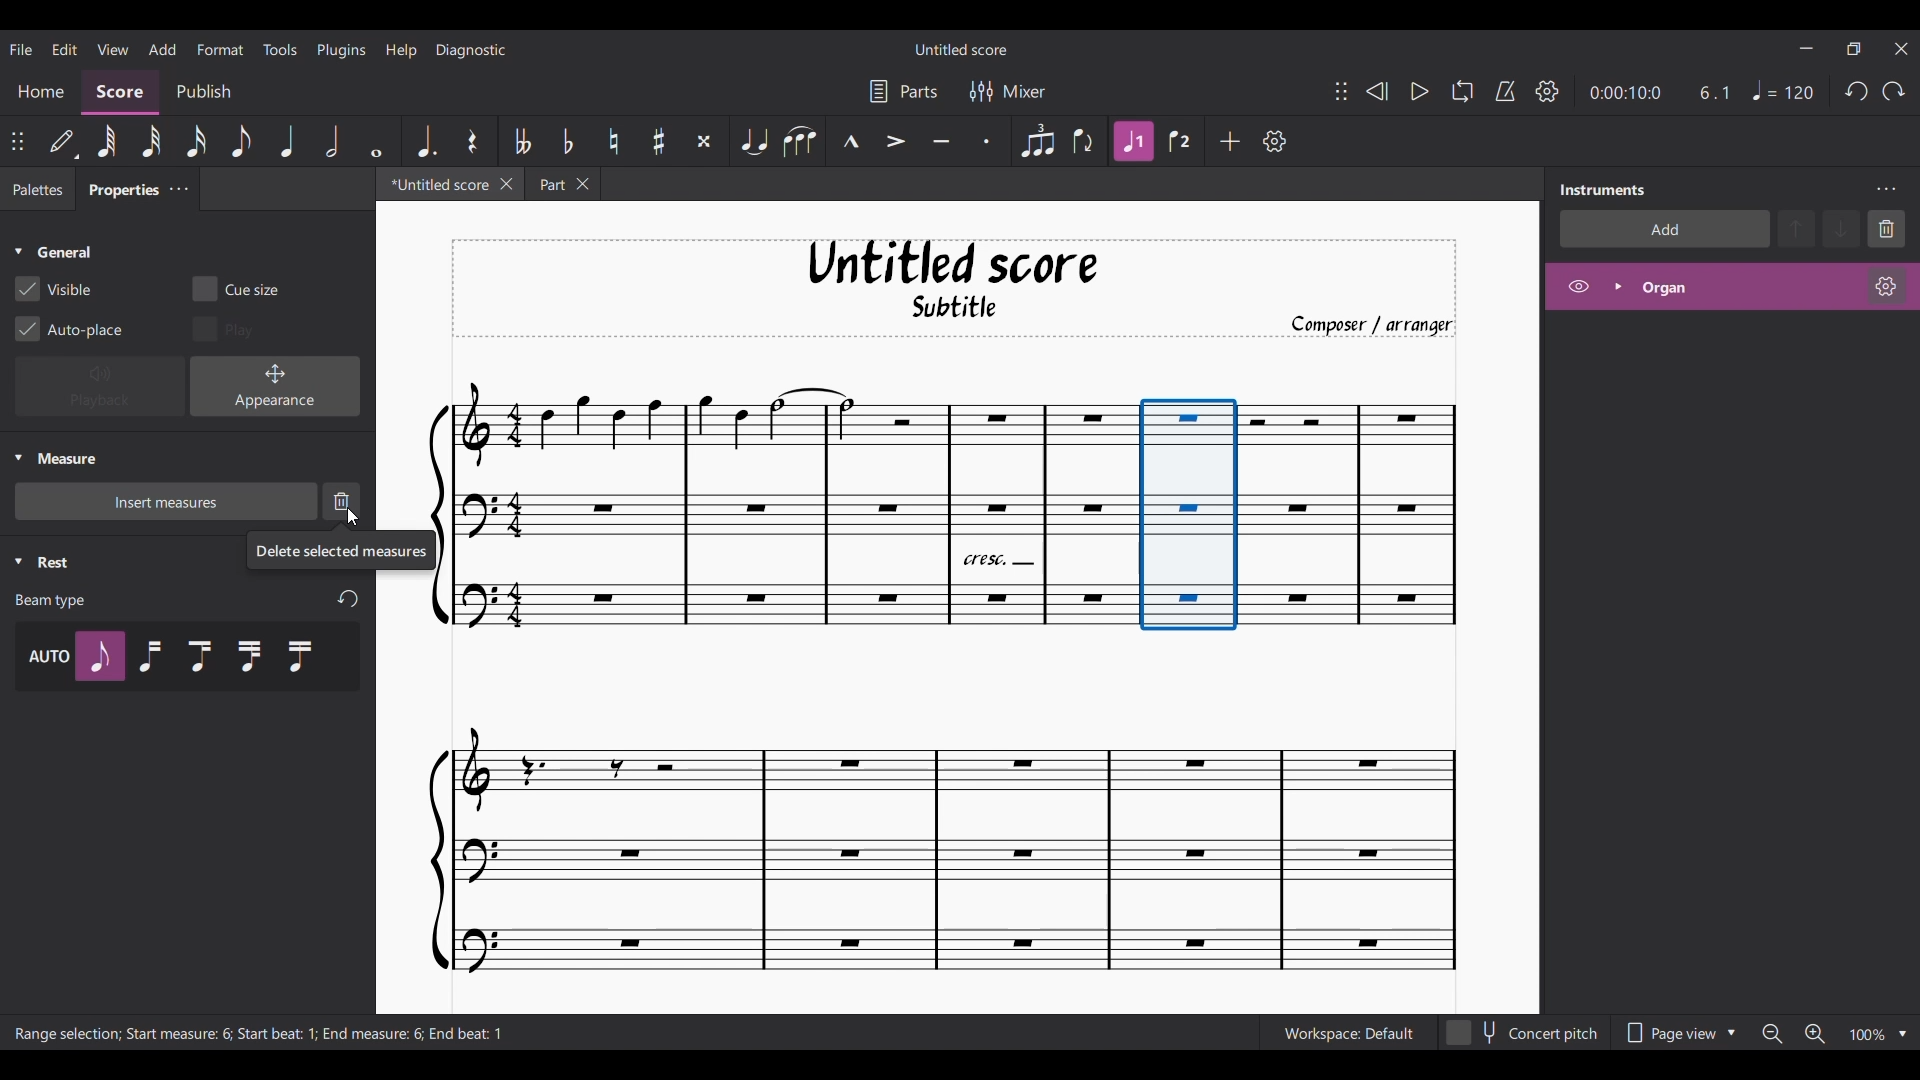  Describe the element at coordinates (1346, 1033) in the screenshot. I see `Workspace settings` at that location.